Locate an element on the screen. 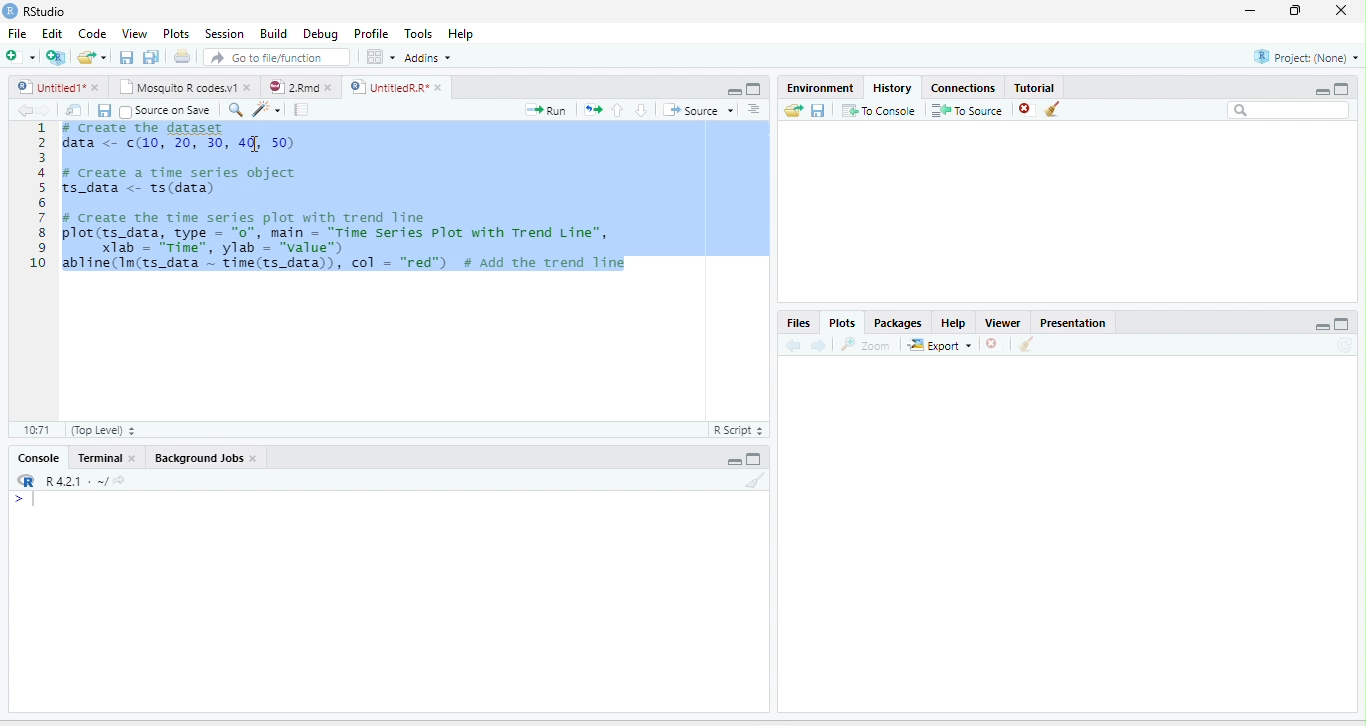 This screenshot has width=1366, height=726. View the current working directory is located at coordinates (120, 479).